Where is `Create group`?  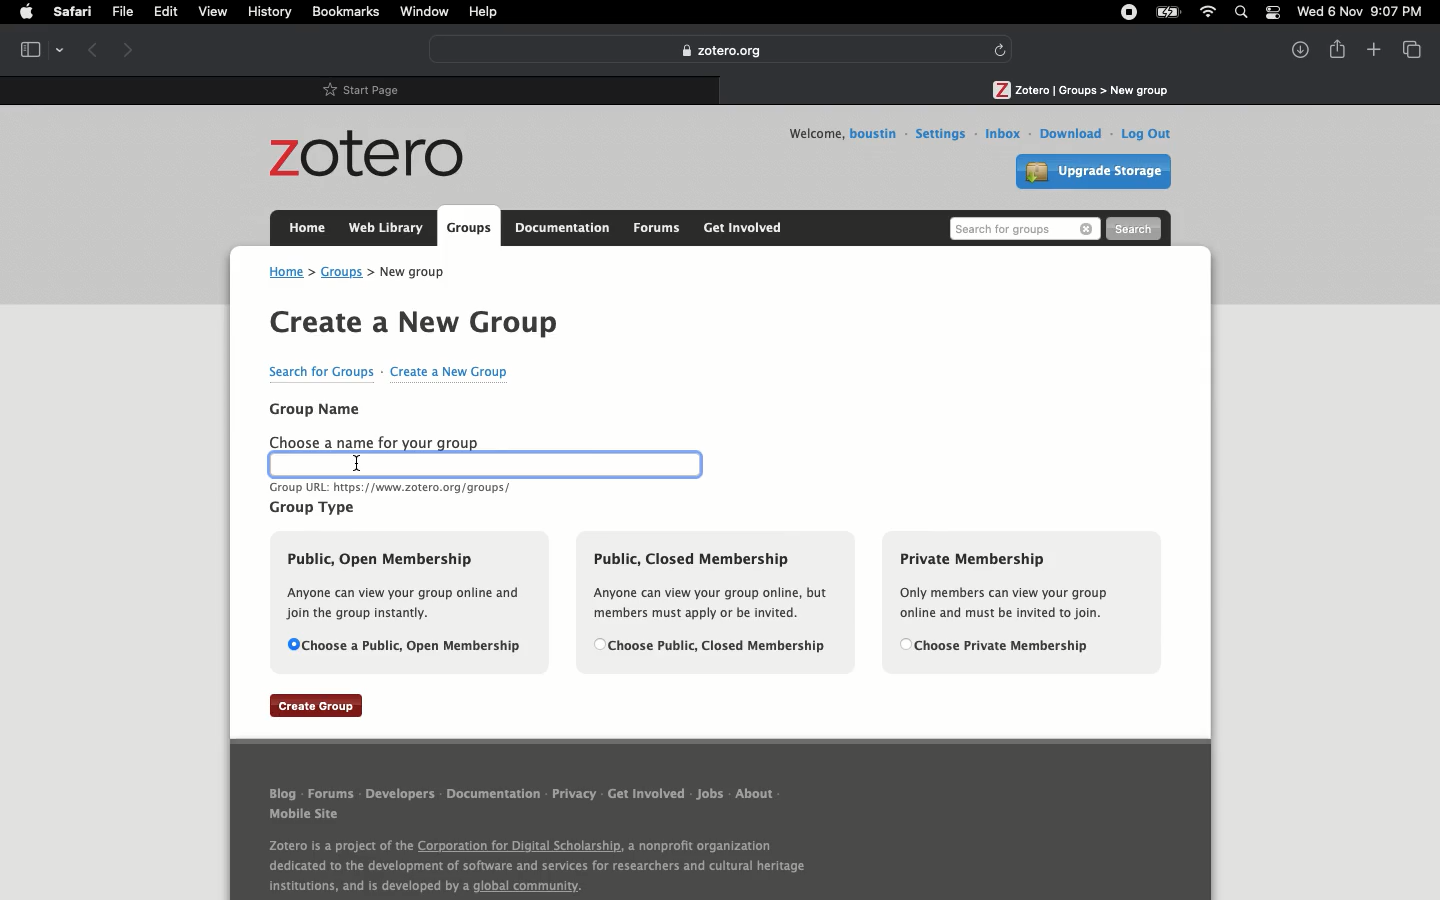
Create group is located at coordinates (321, 705).